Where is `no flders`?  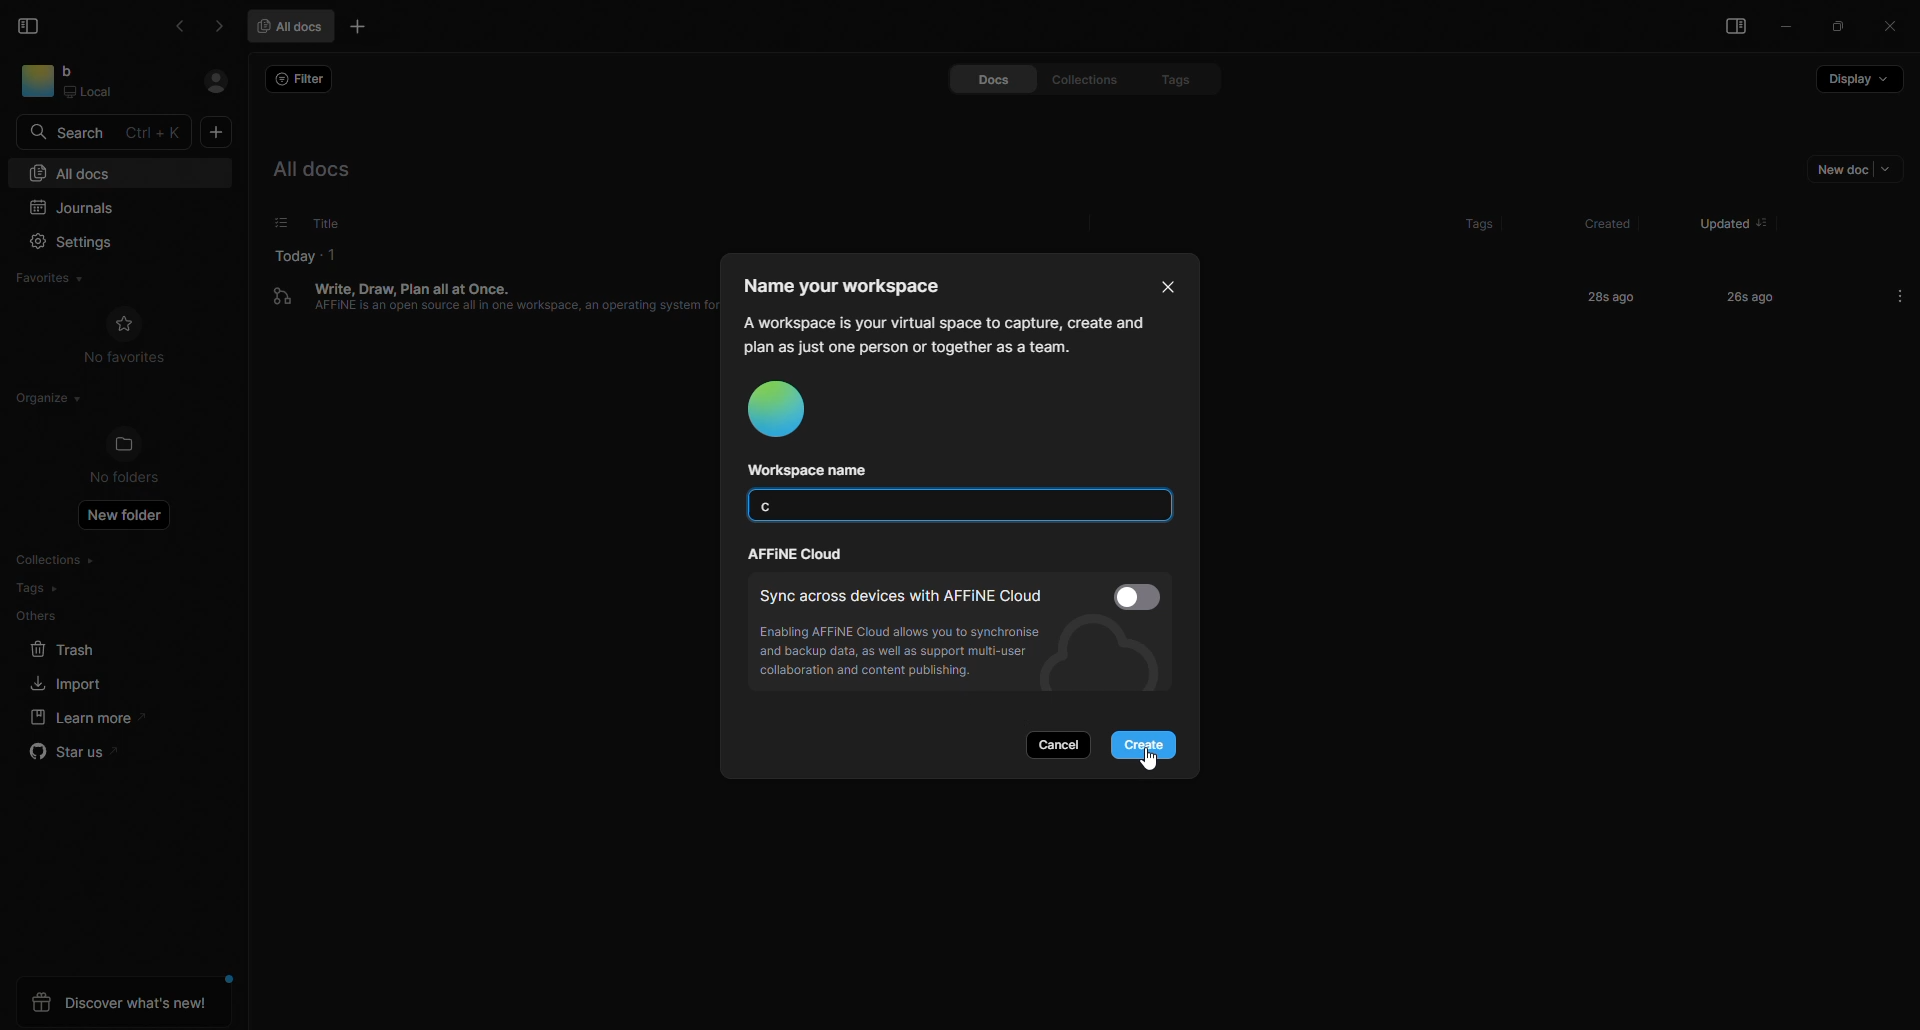 no flders is located at coordinates (136, 458).